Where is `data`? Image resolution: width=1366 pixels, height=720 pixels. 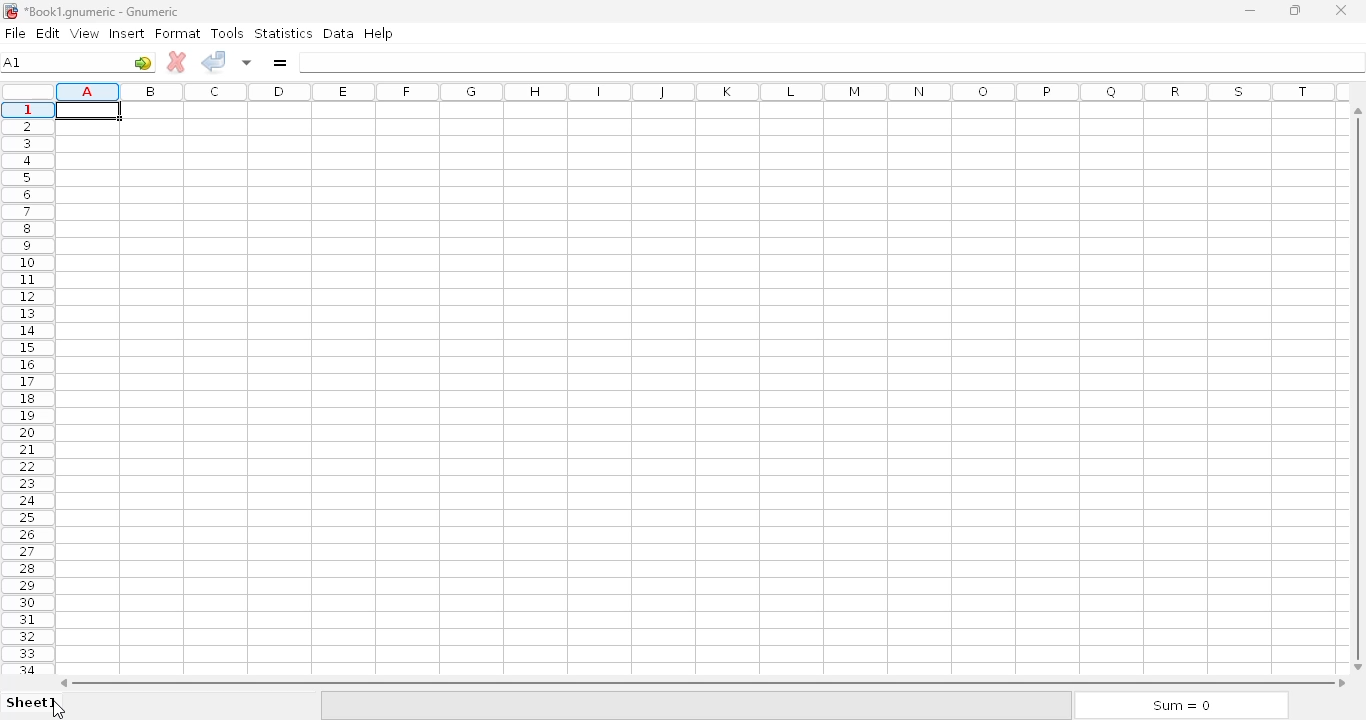 data is located at coordinates (339, 33).